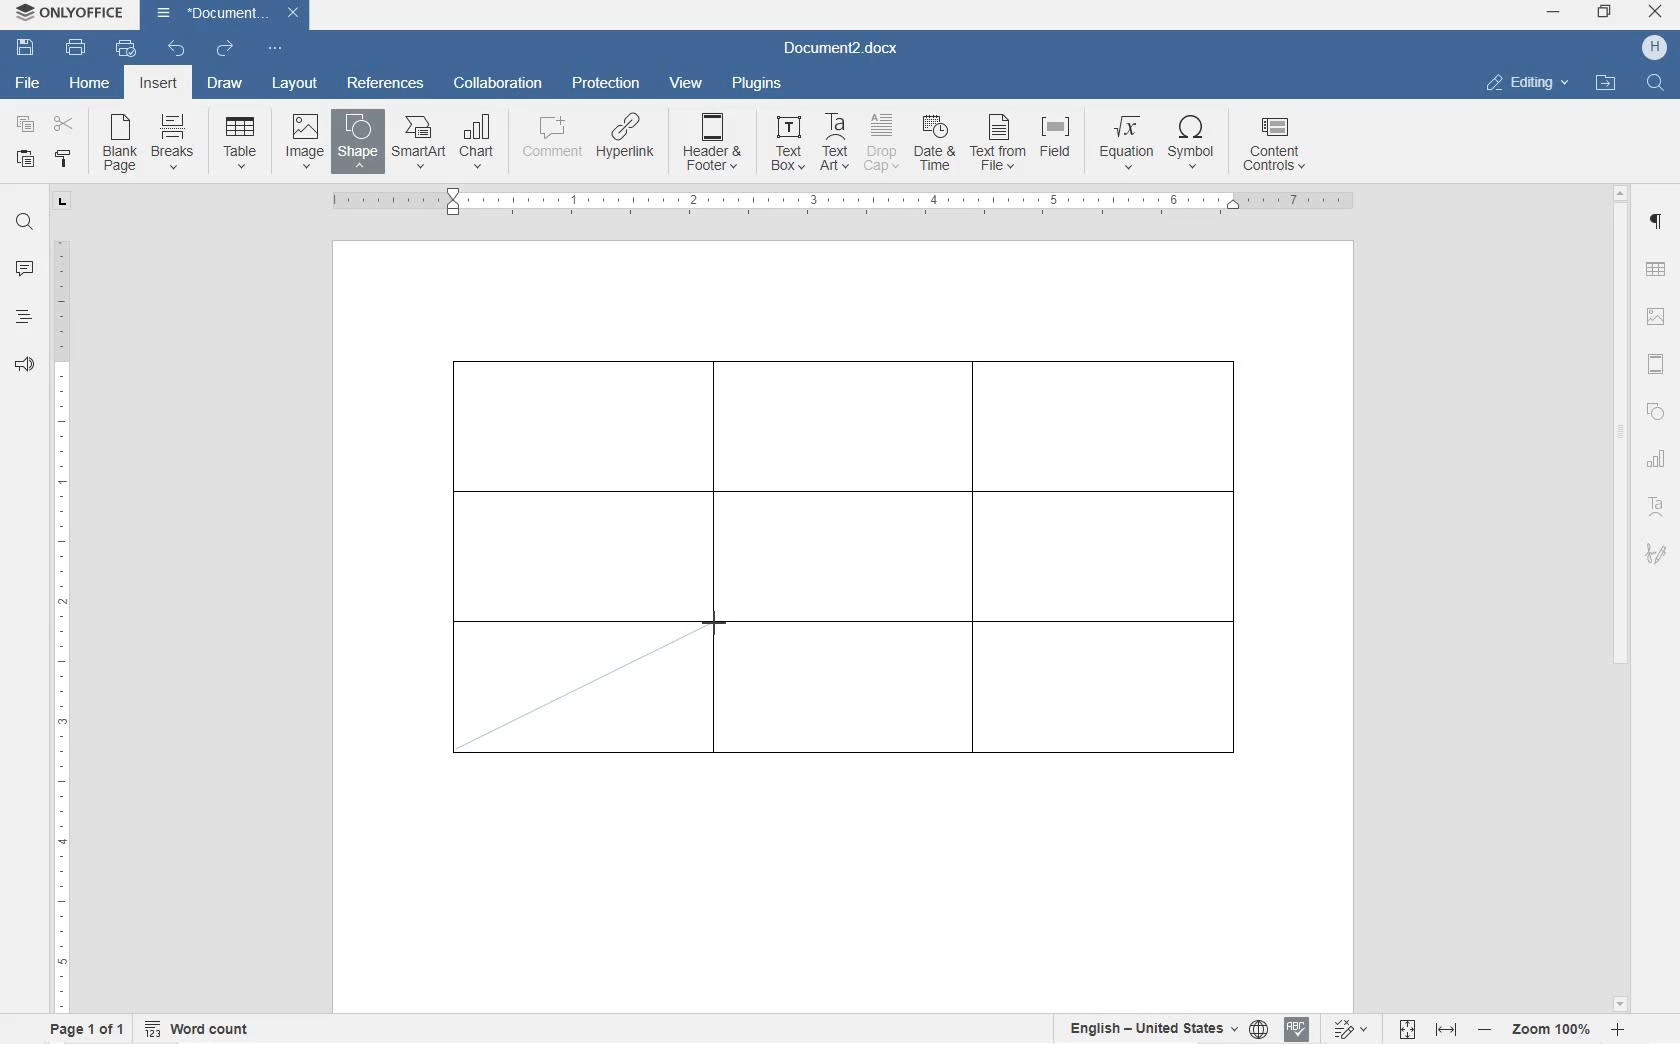 The width and height of the screenshot is (1680, 1044). Describe the element at coordinates (1355, 1029) in the screenshot. I see `track changes` at that location.